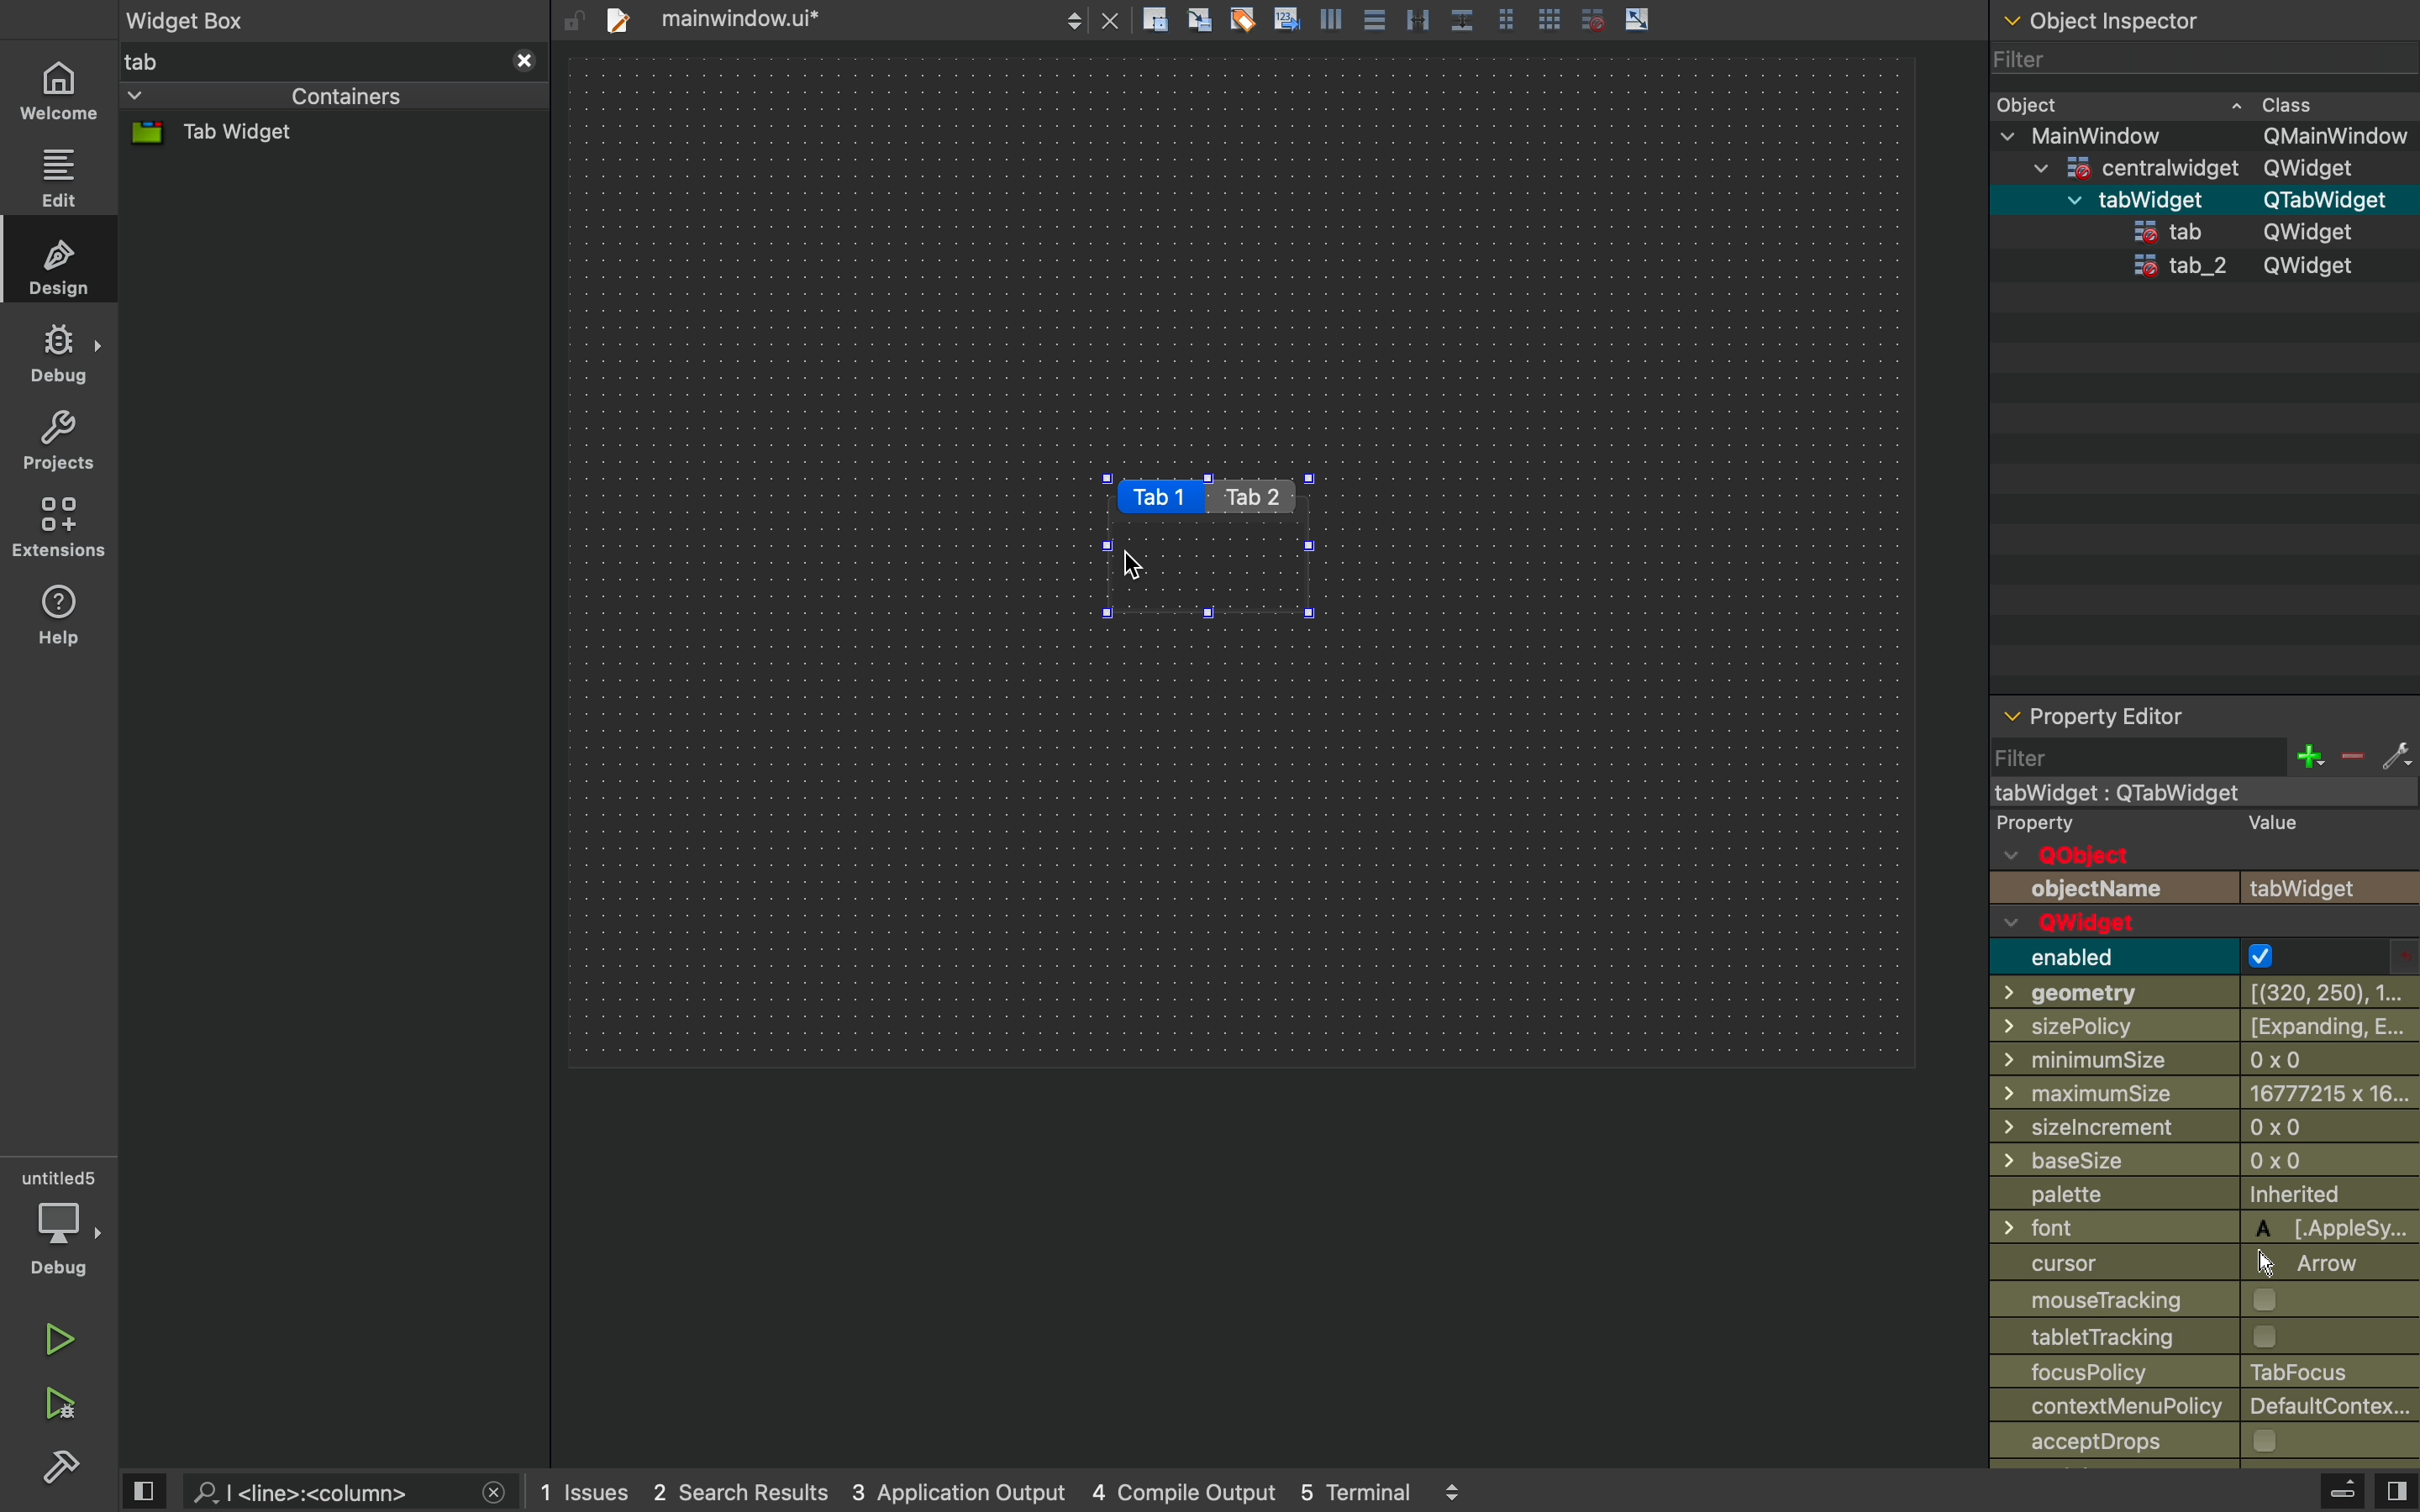 The width and height of the screenshot is (2420, 1512). I want to click on plus, so click(2307, 756).